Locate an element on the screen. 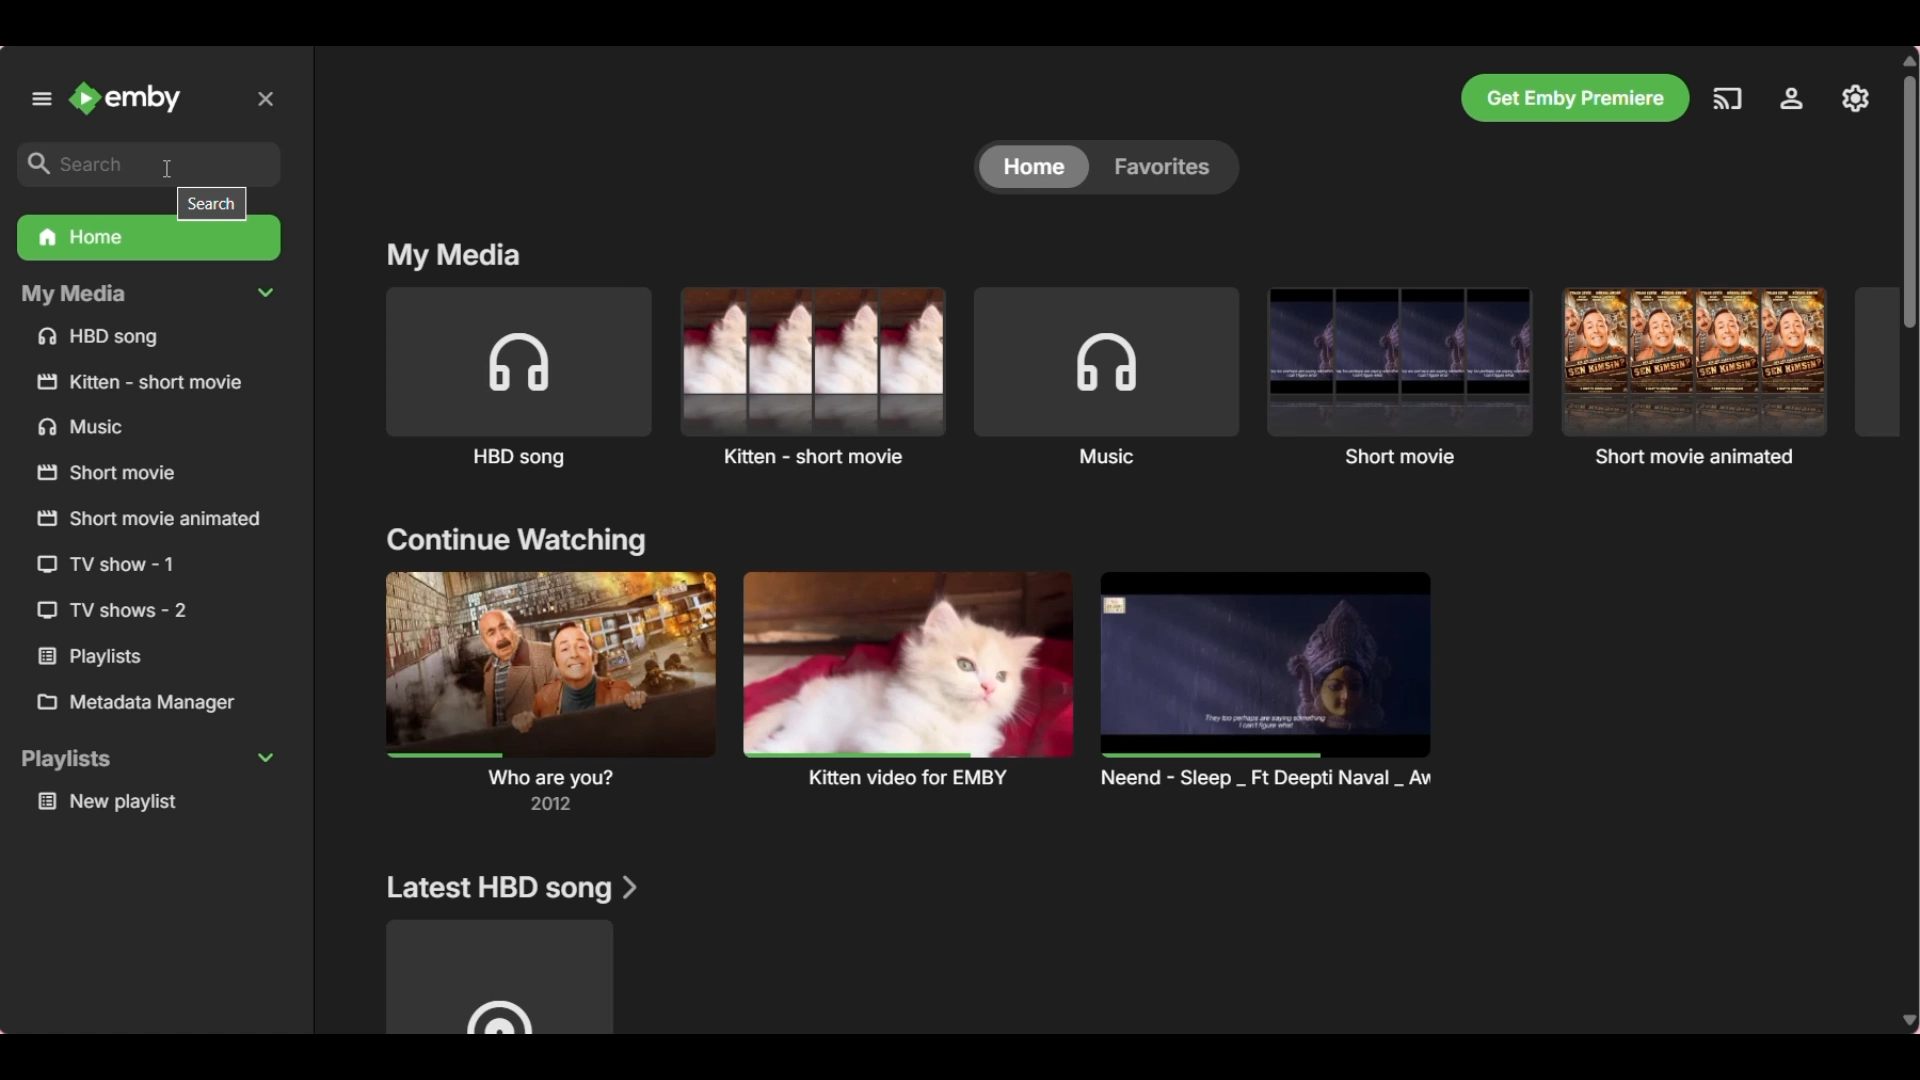   is located at coordinates (131, 612).